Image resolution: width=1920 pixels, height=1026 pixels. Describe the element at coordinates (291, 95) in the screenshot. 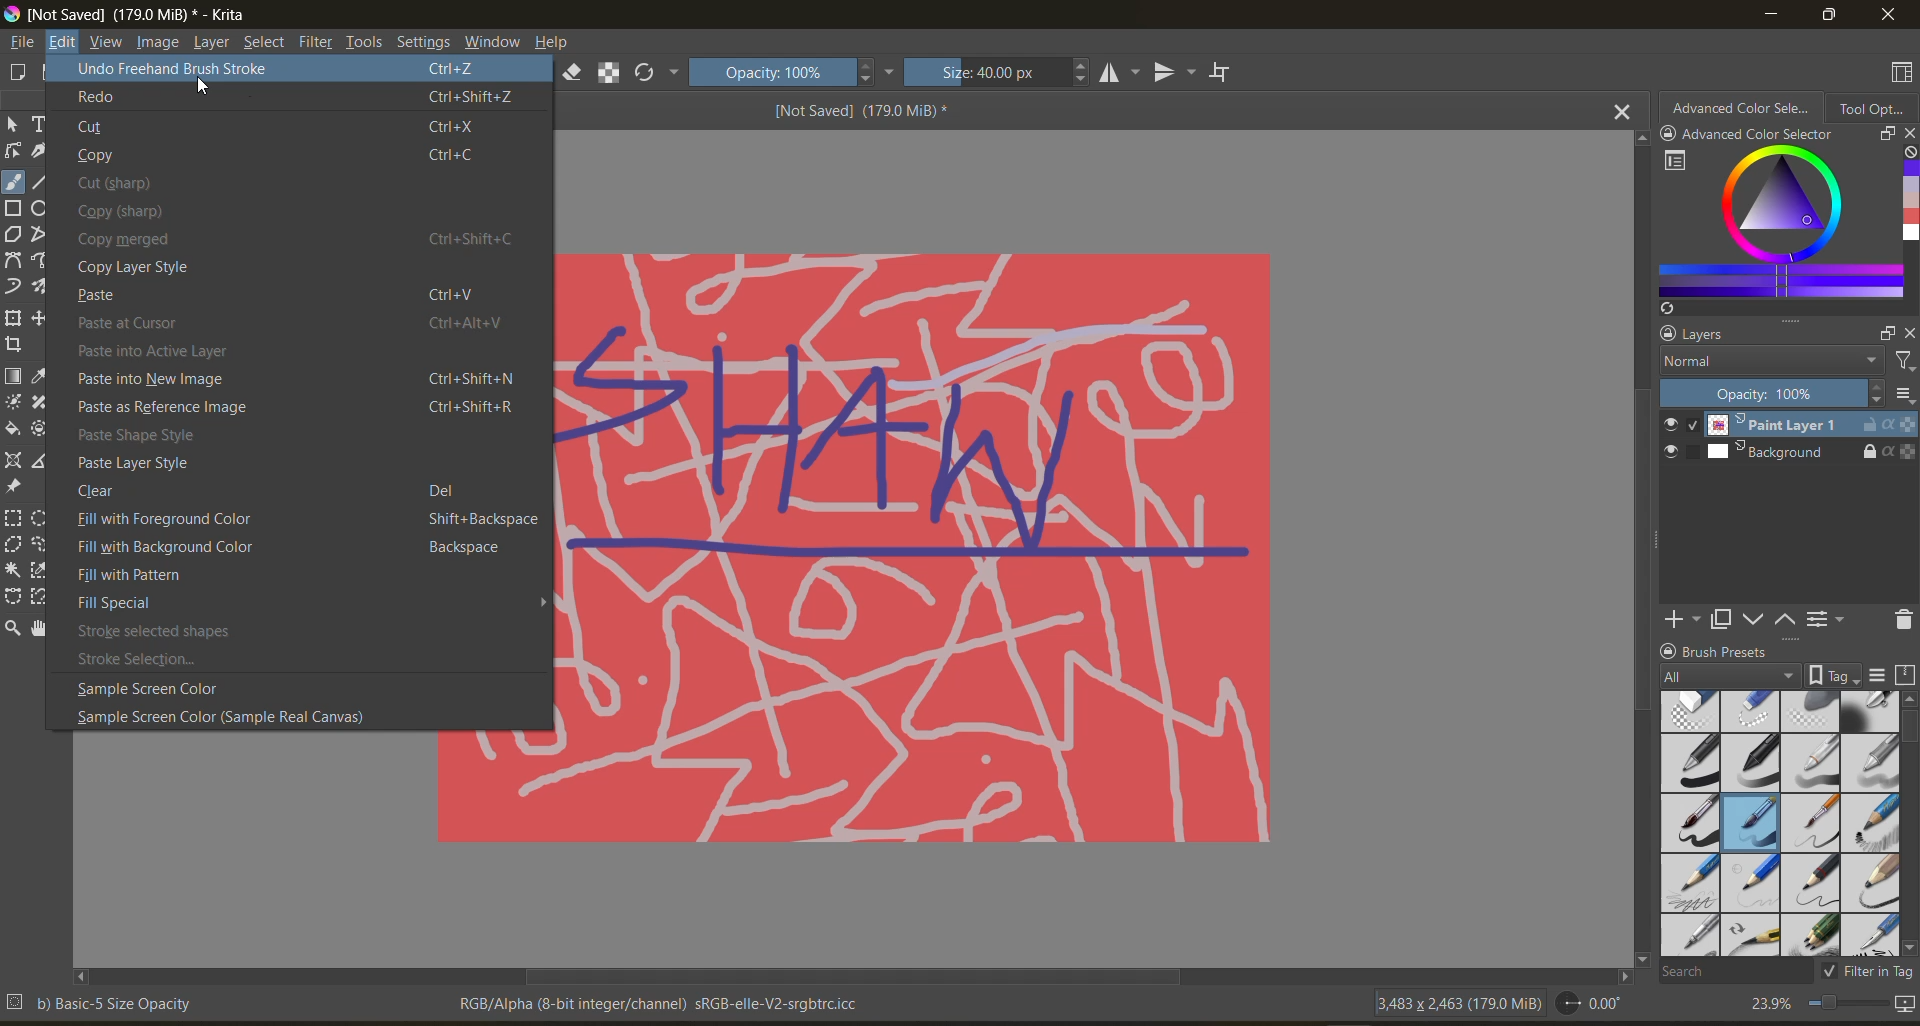

I see `redo   Ctrl+Shift+Z` at that location.